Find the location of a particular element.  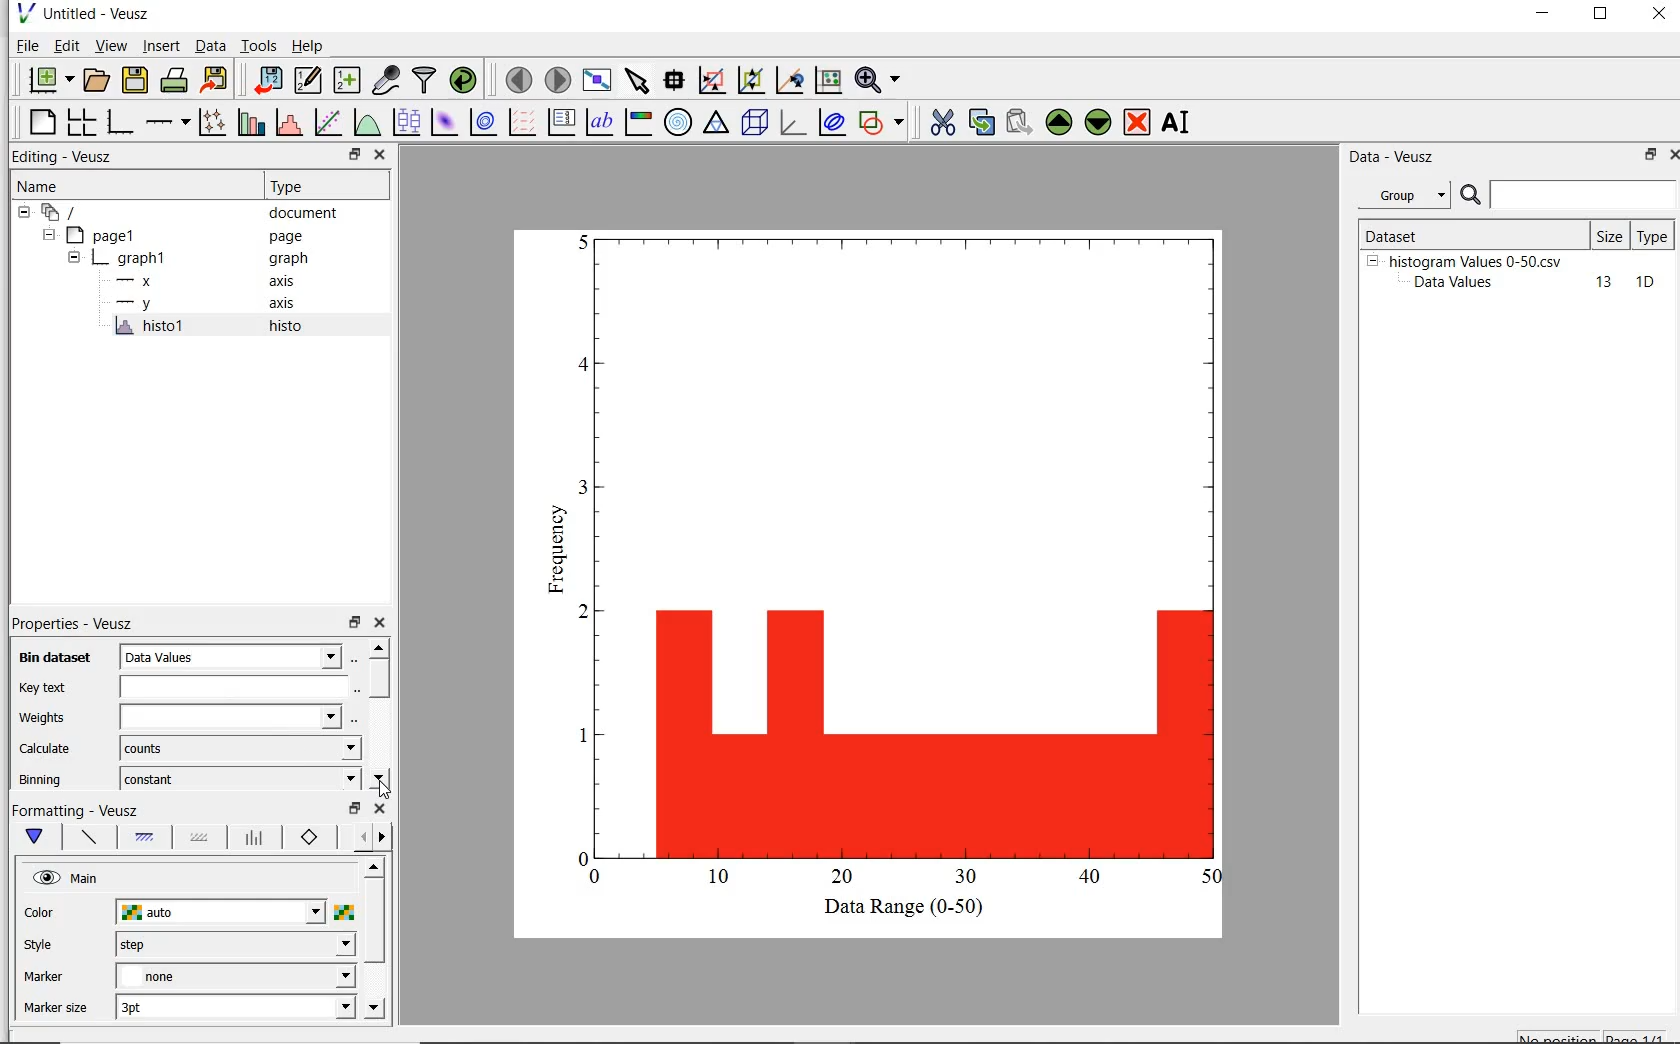

Data Values is located at coordinates (1460, 283).